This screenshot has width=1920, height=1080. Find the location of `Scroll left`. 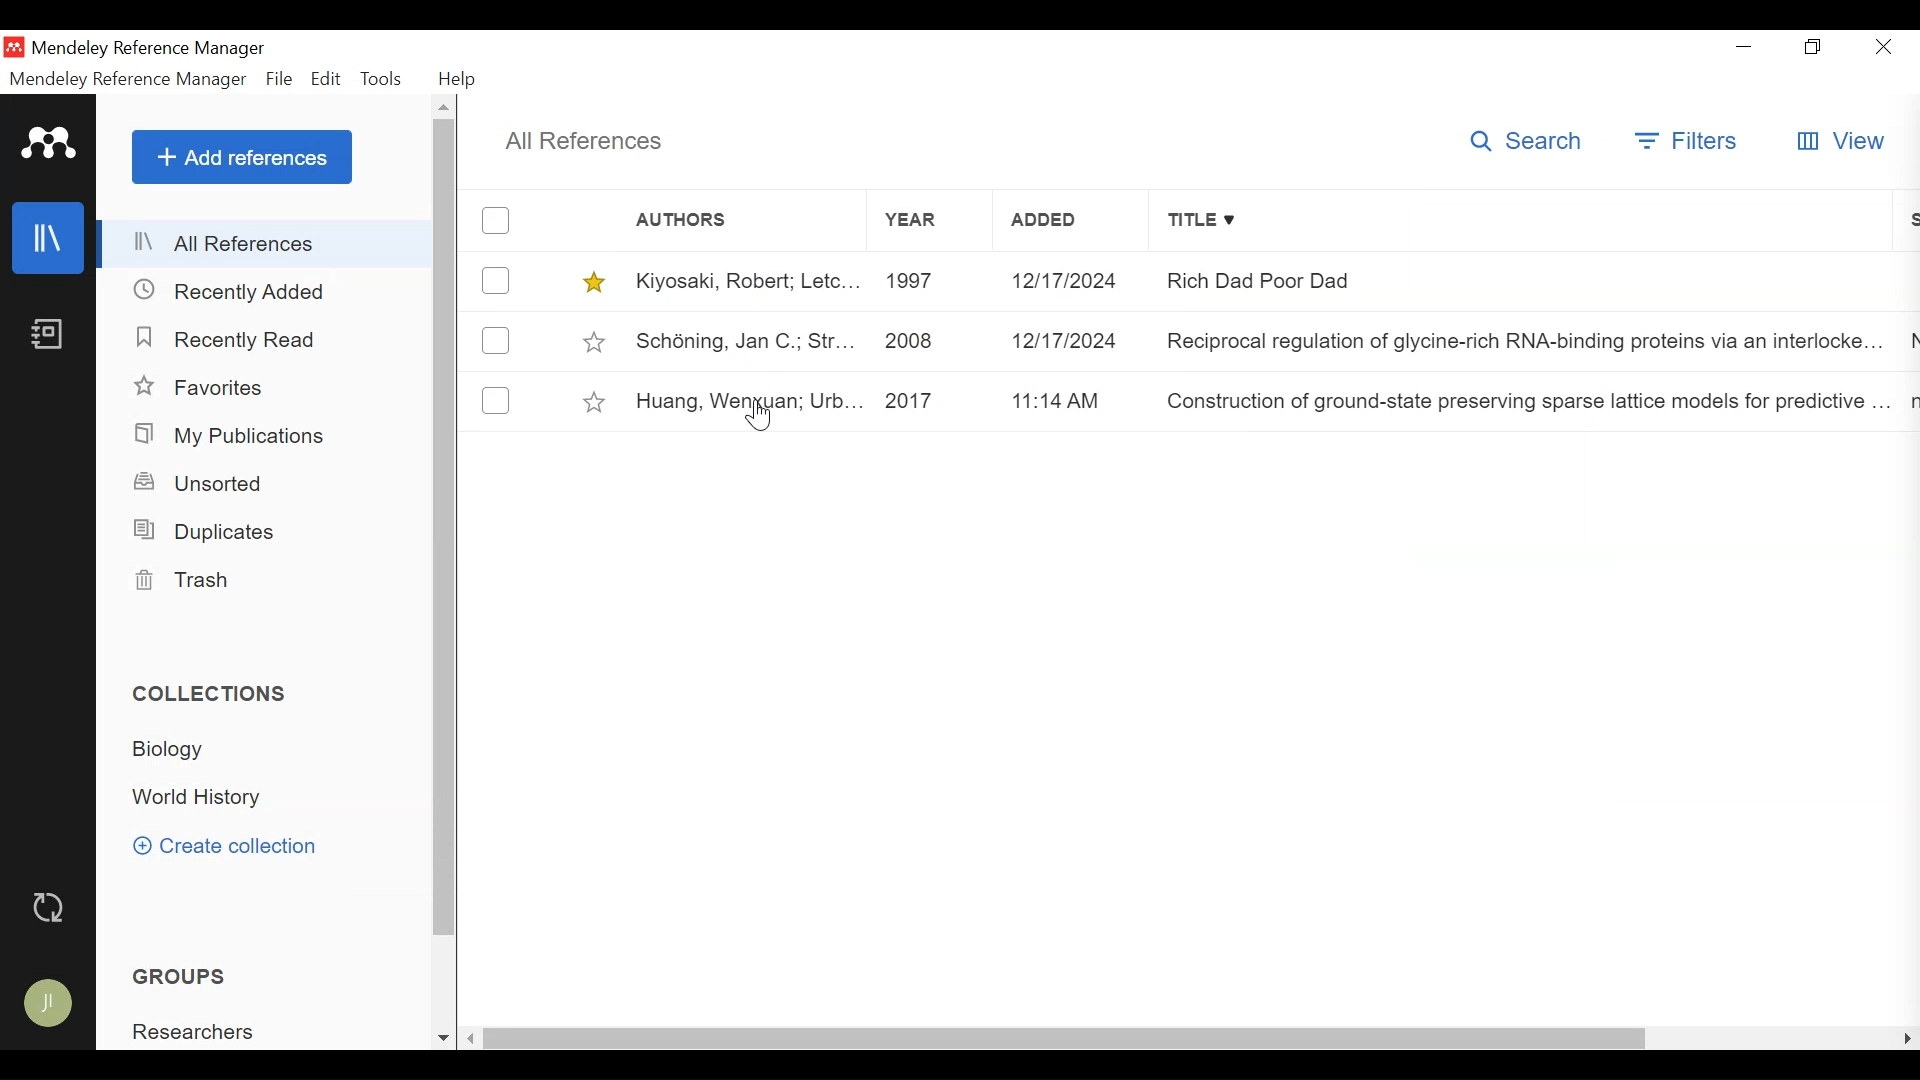

Scroll left is located at coordinates (472, 1039).